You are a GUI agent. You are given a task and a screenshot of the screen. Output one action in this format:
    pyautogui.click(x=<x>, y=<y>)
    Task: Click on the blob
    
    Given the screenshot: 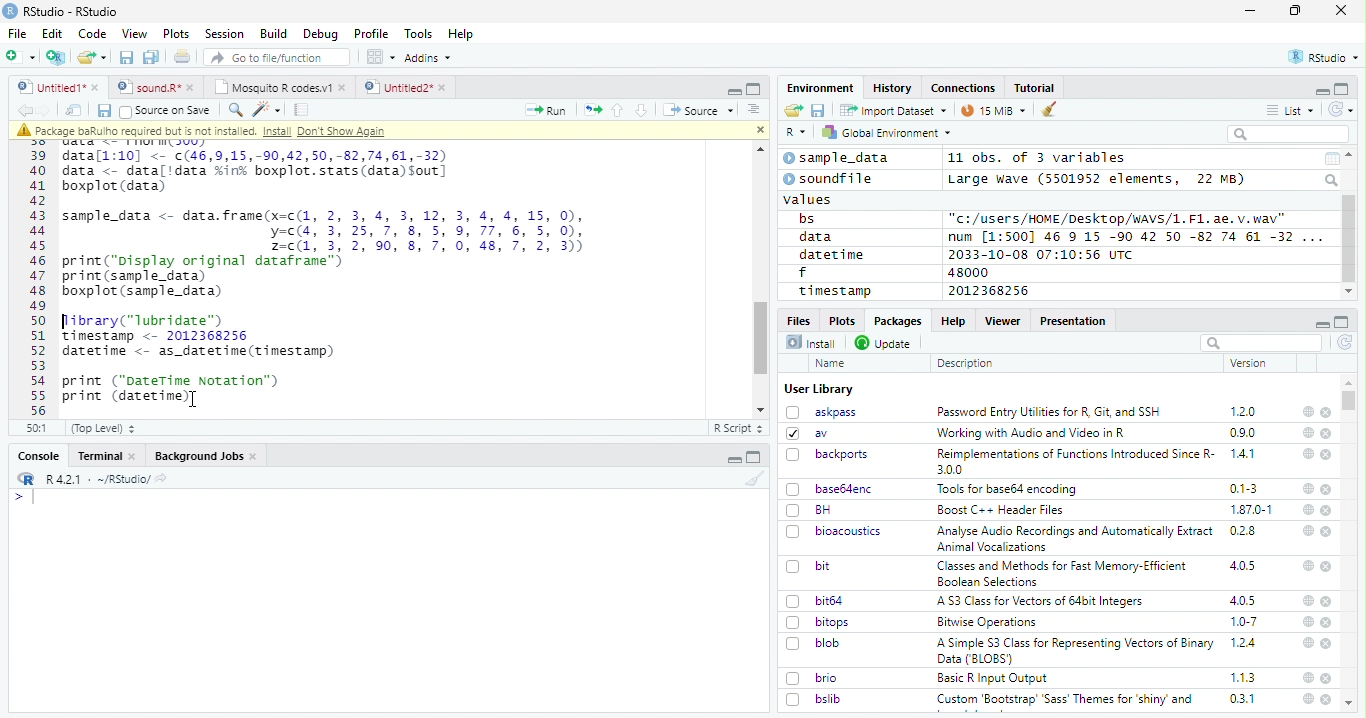 What is the action you would take?
    pyautogui.click(x=813, y=643)
    